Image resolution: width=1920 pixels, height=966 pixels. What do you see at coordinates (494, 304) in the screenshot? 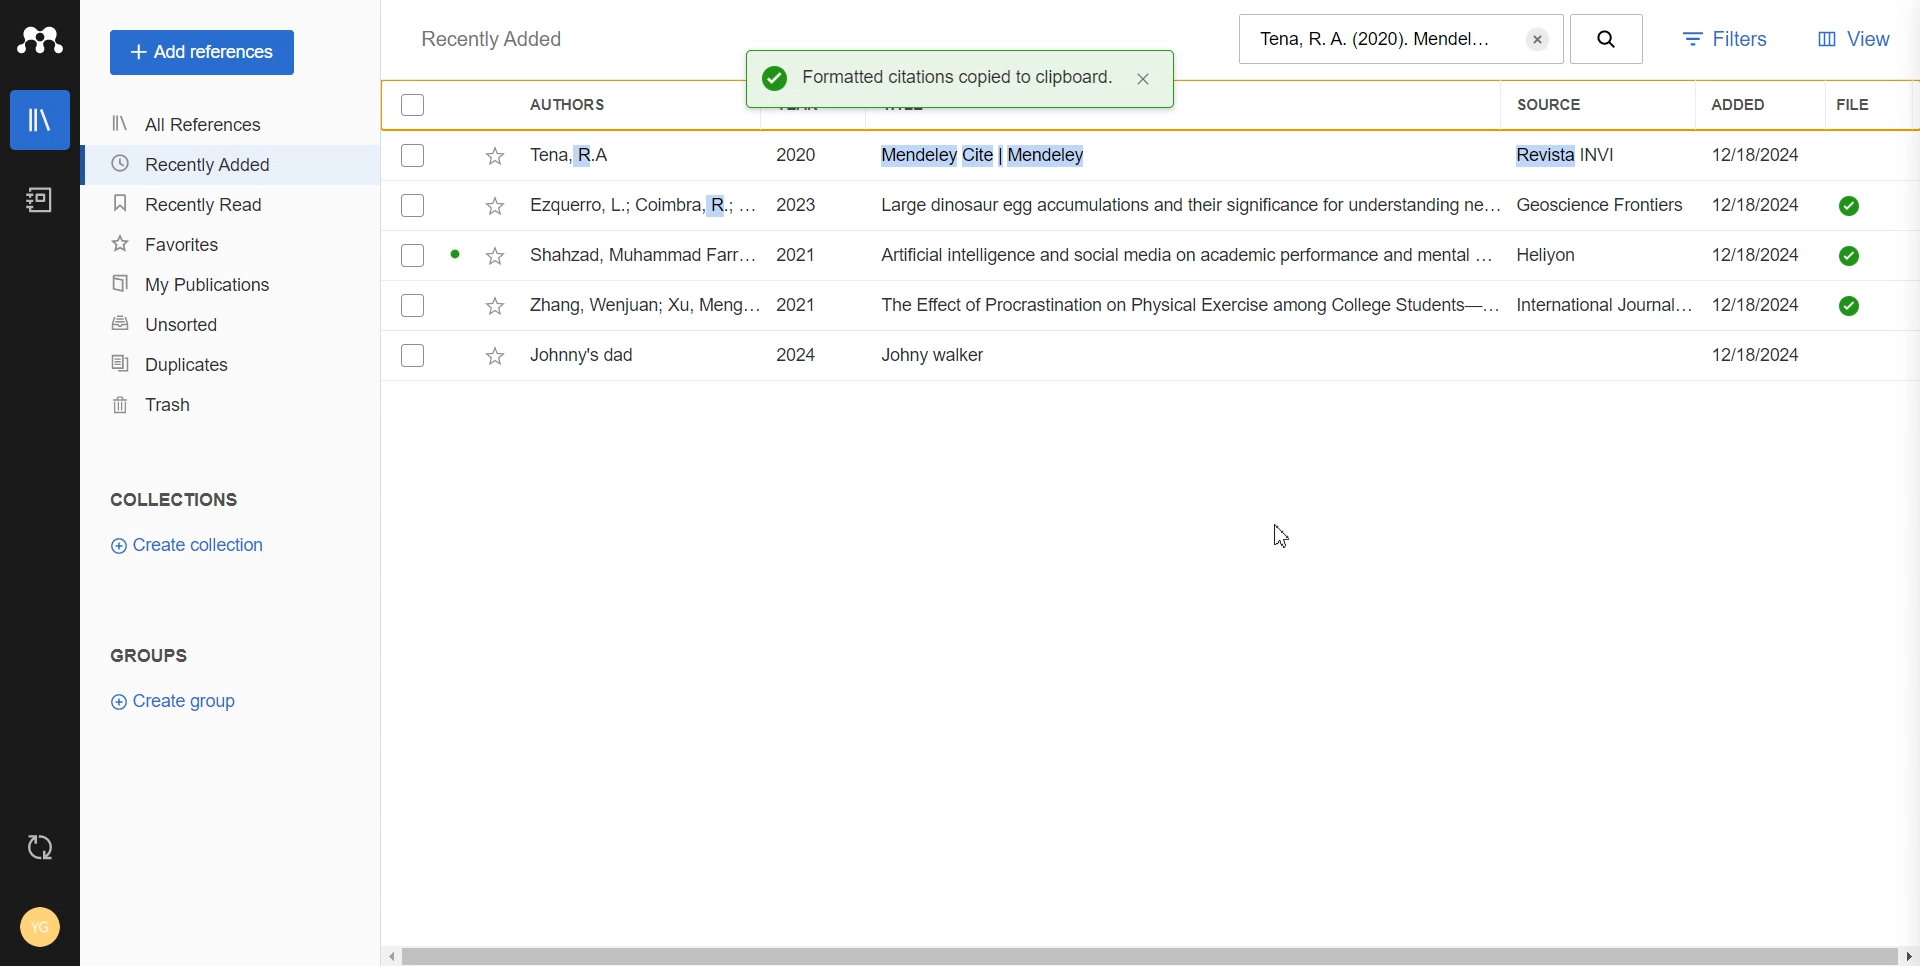
I see `Star` at bounding box center [494, 304].